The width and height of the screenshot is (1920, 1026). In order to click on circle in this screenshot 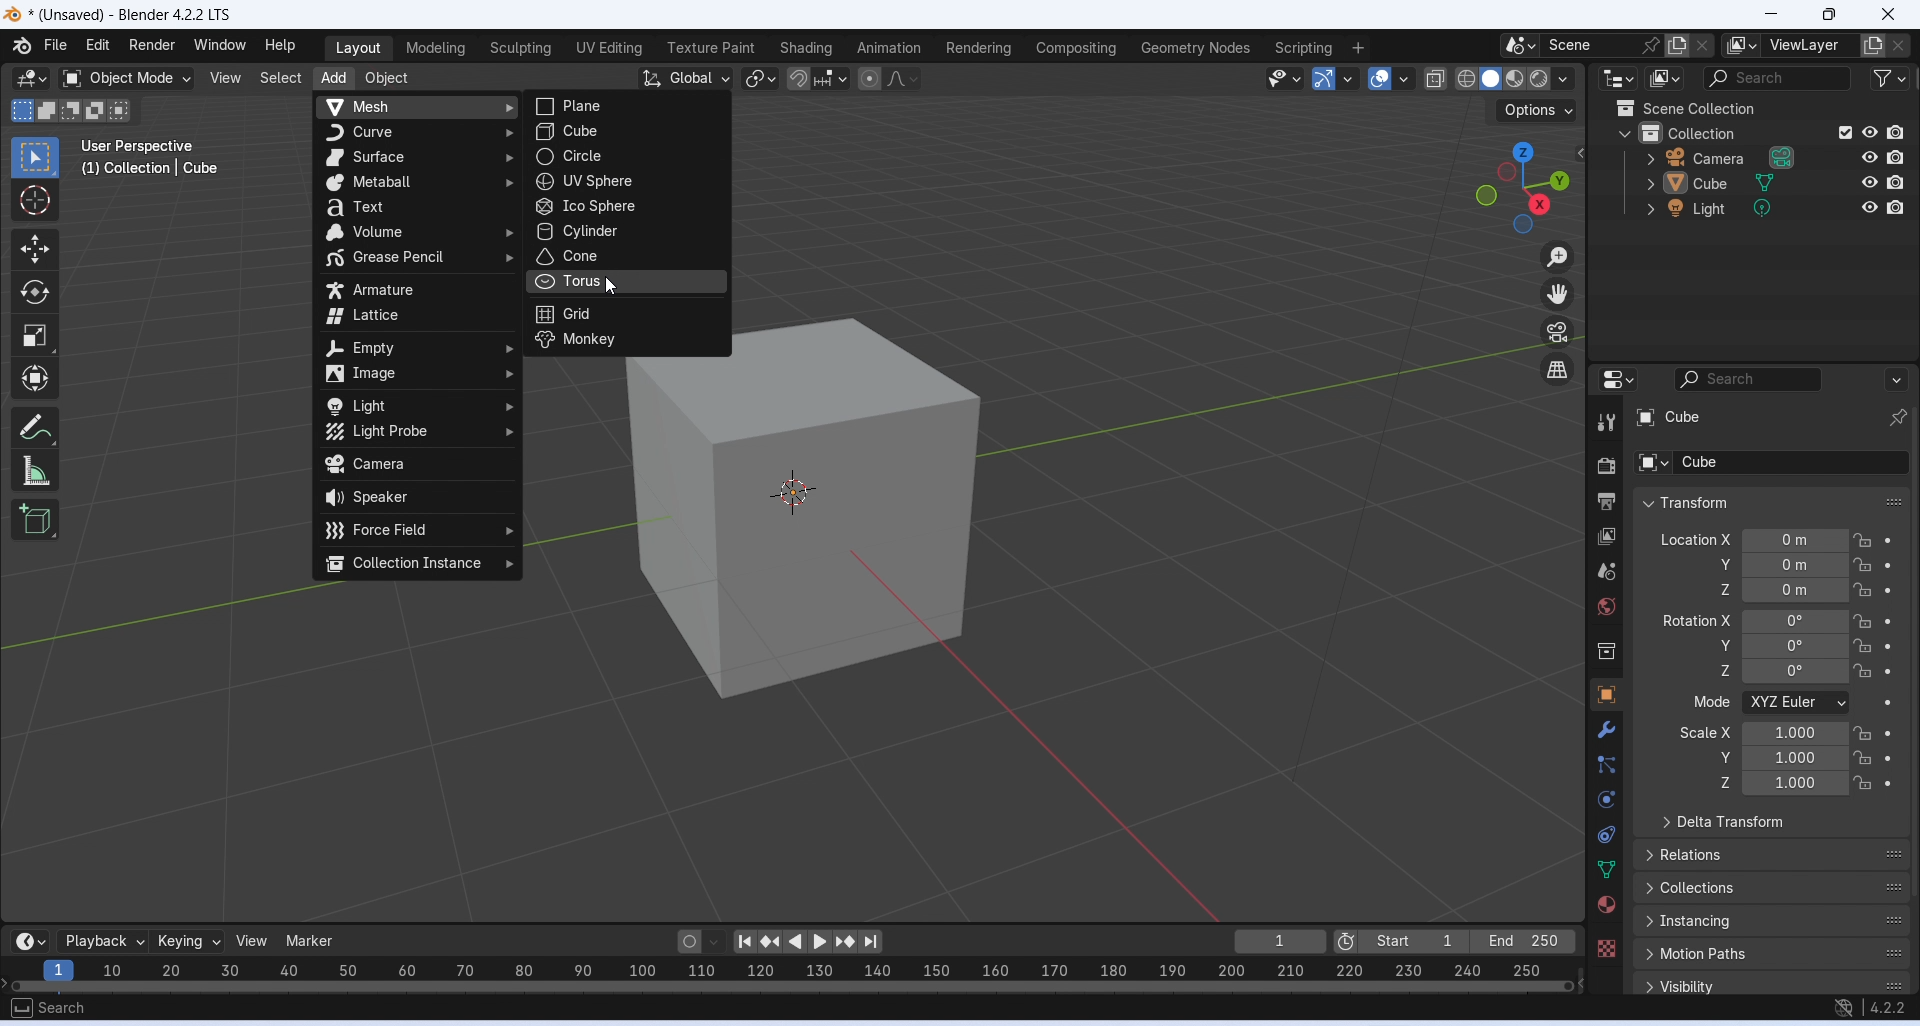, I will do `click(620, 158)`.